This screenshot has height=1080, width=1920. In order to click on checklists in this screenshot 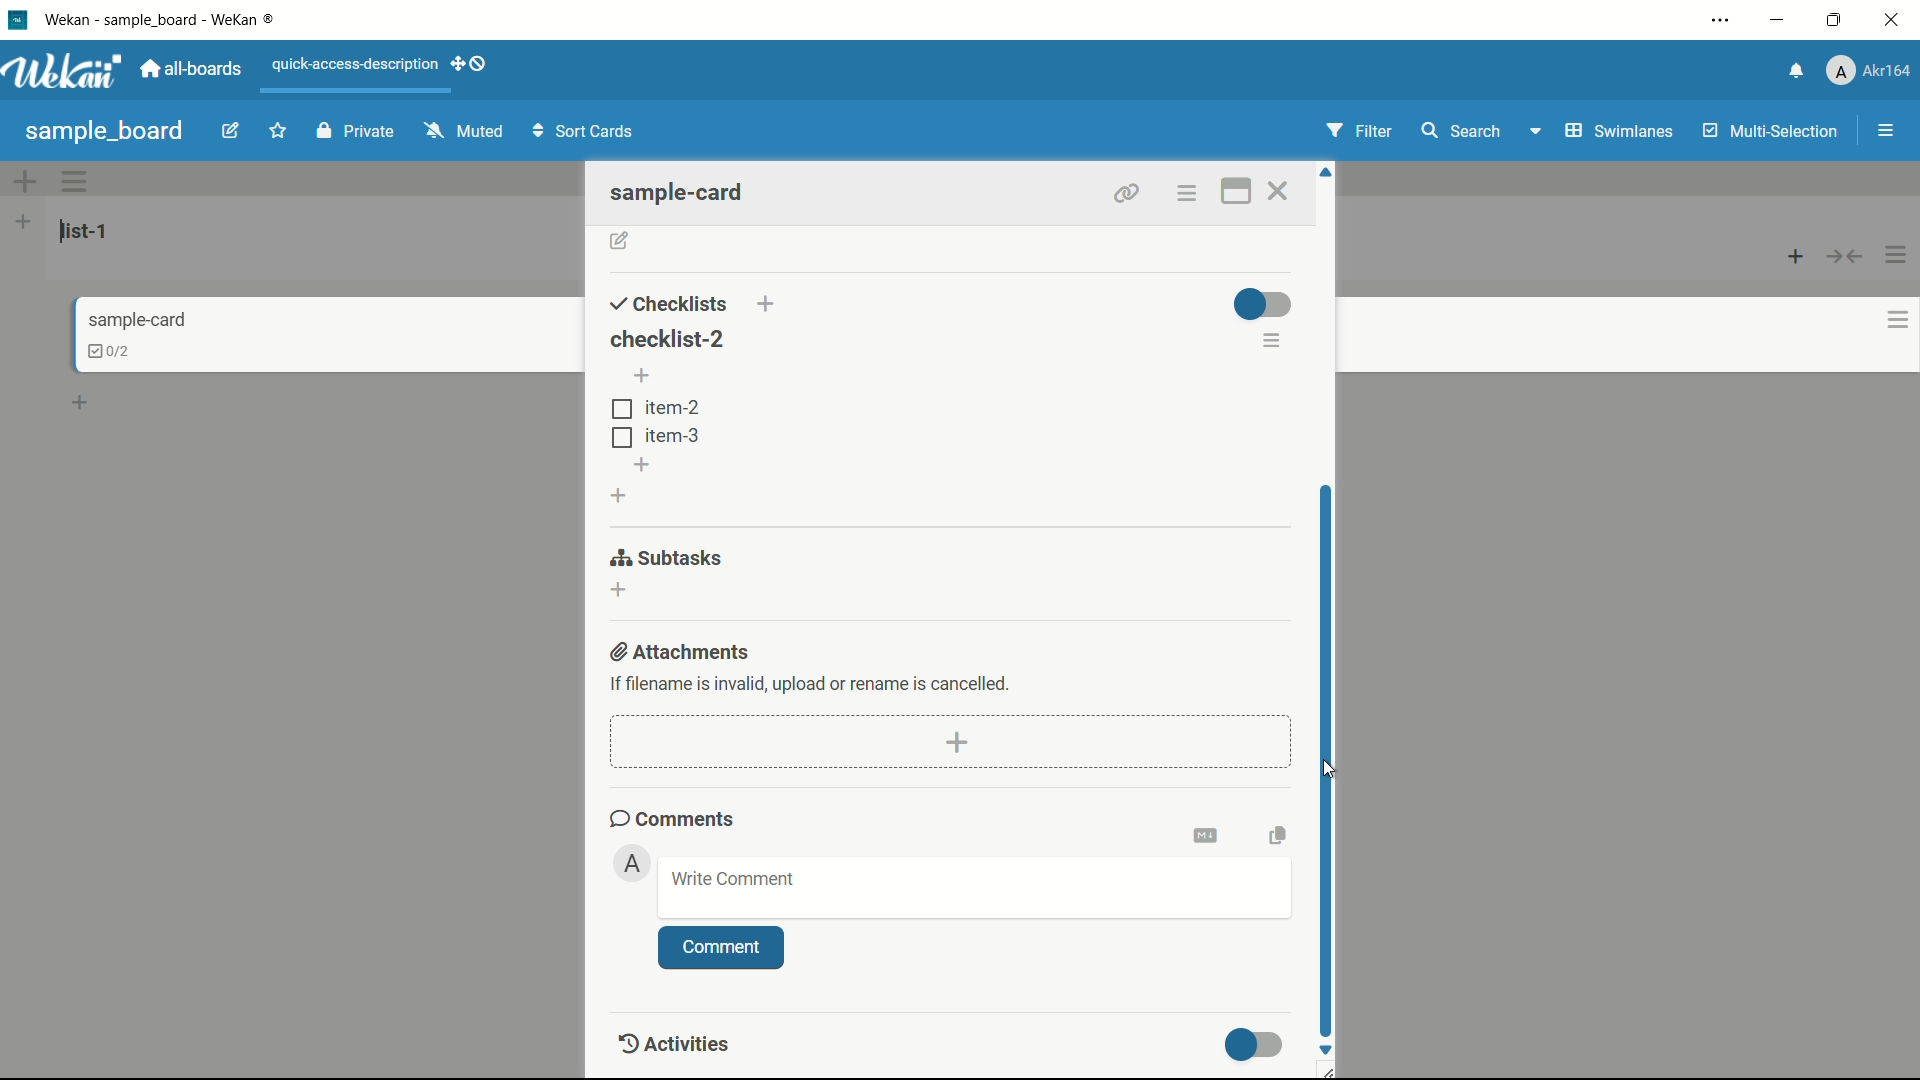, I will do `click(669, 304)`.